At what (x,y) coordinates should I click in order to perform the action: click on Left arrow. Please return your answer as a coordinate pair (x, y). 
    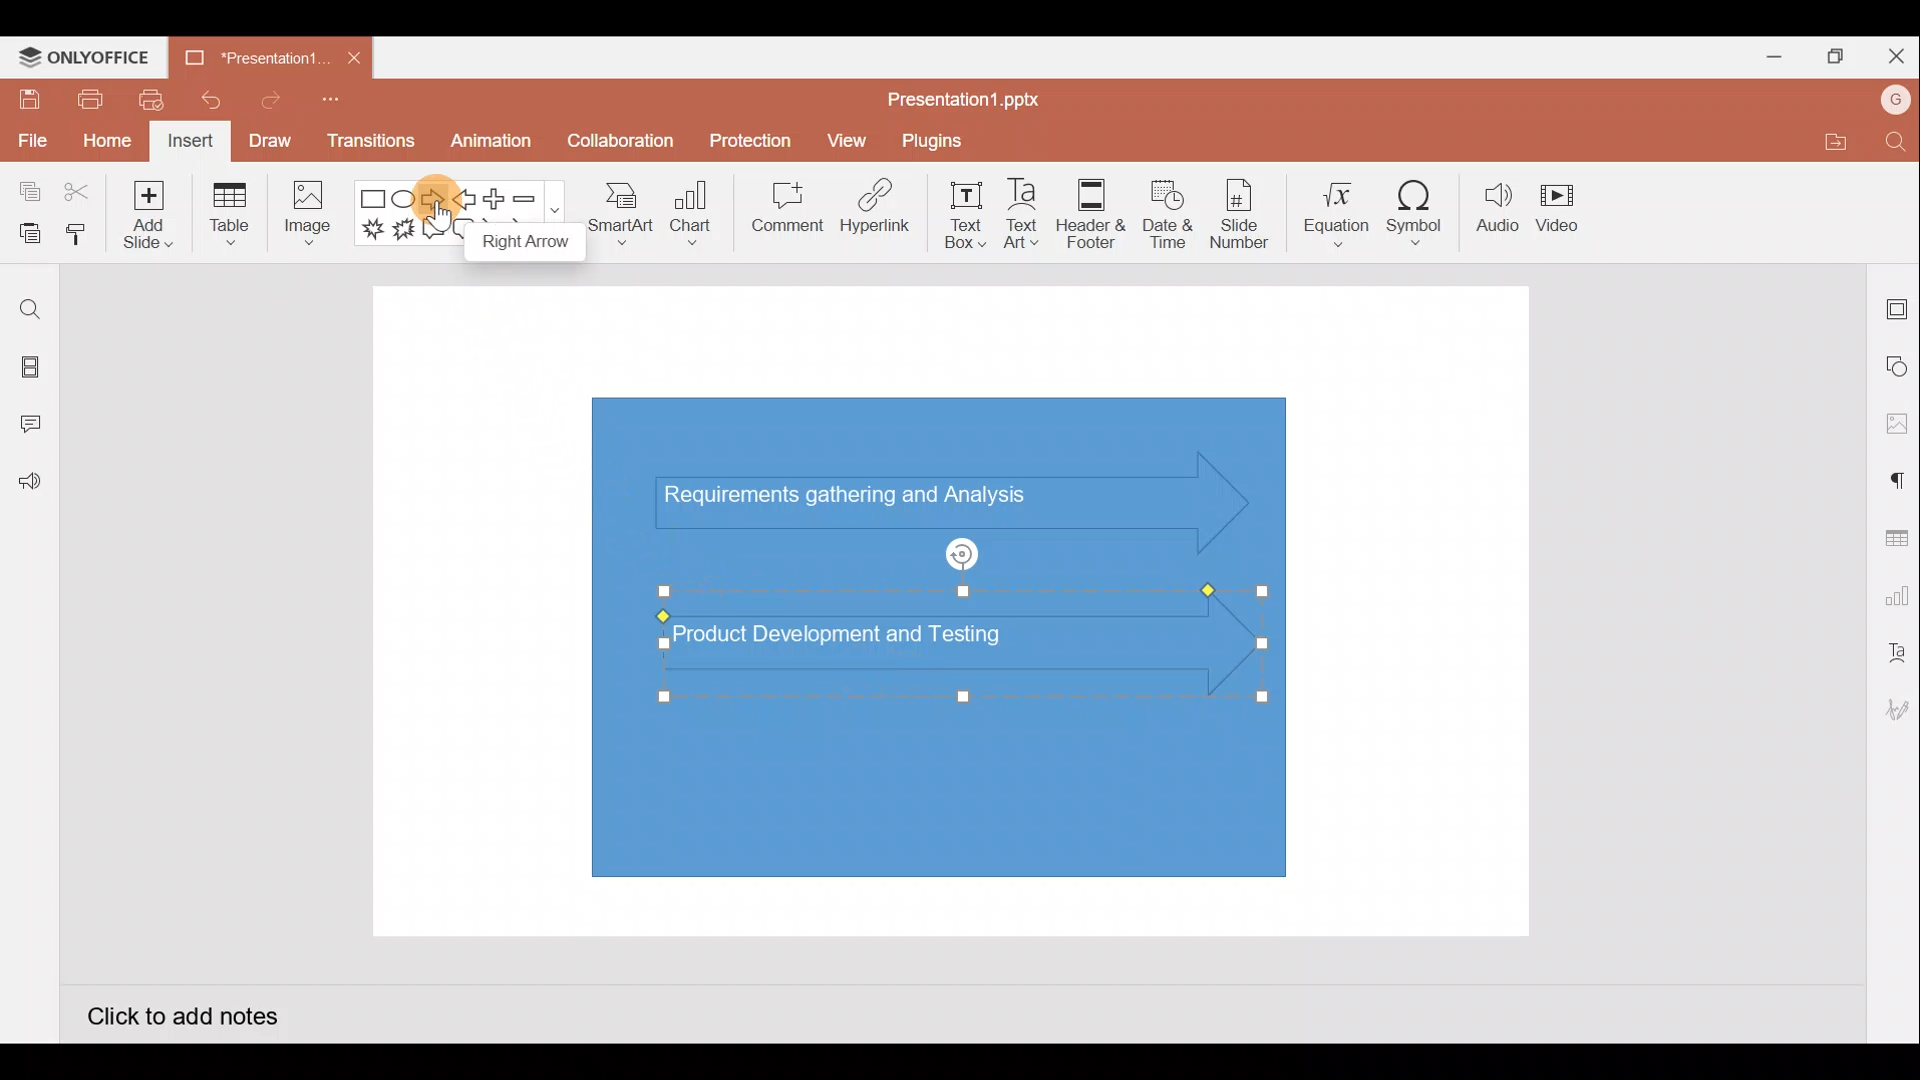
    Looking at the image, I should click on (466, 199).